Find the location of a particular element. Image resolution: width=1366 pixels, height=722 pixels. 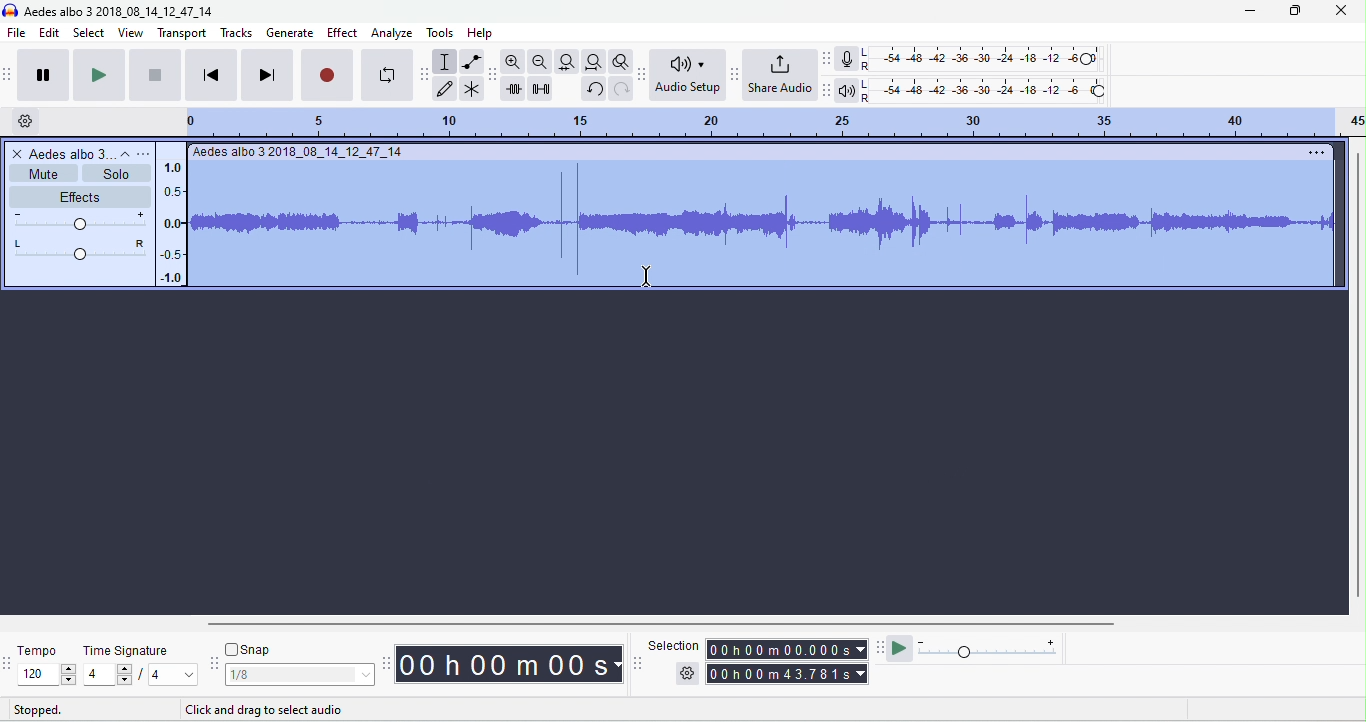

recording level is located at coordinates (991, 60).